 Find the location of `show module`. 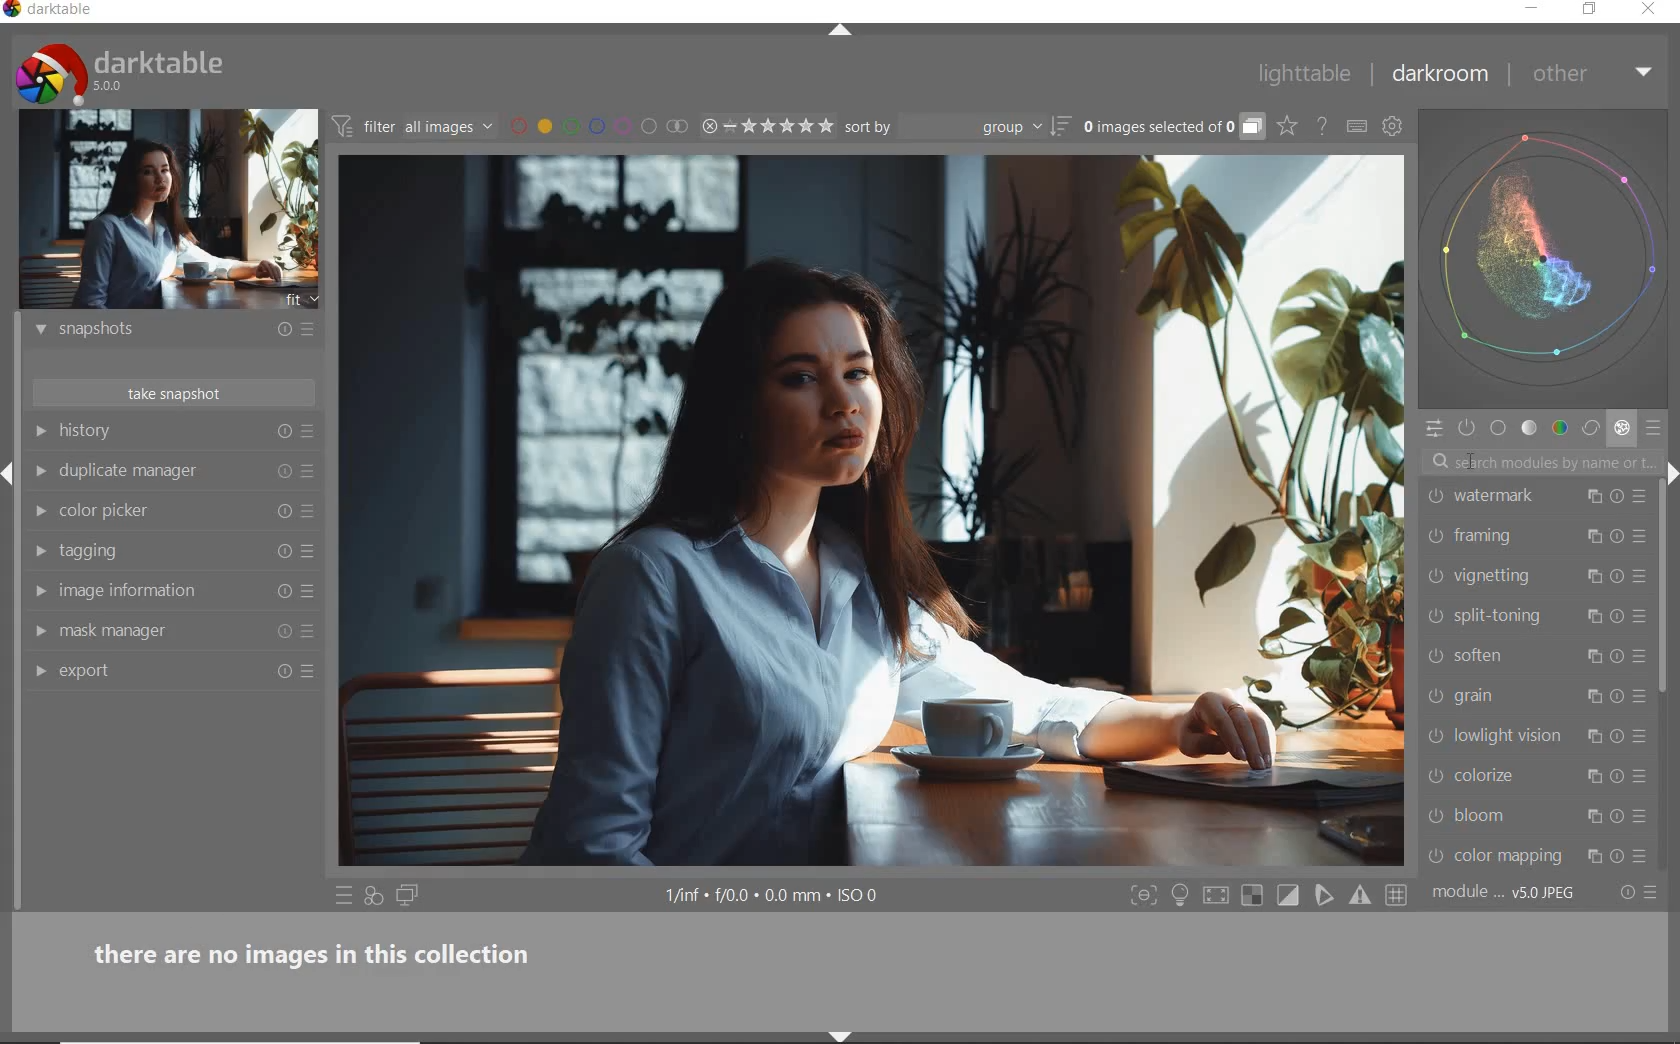

show module is located at coordinates (38, 330).